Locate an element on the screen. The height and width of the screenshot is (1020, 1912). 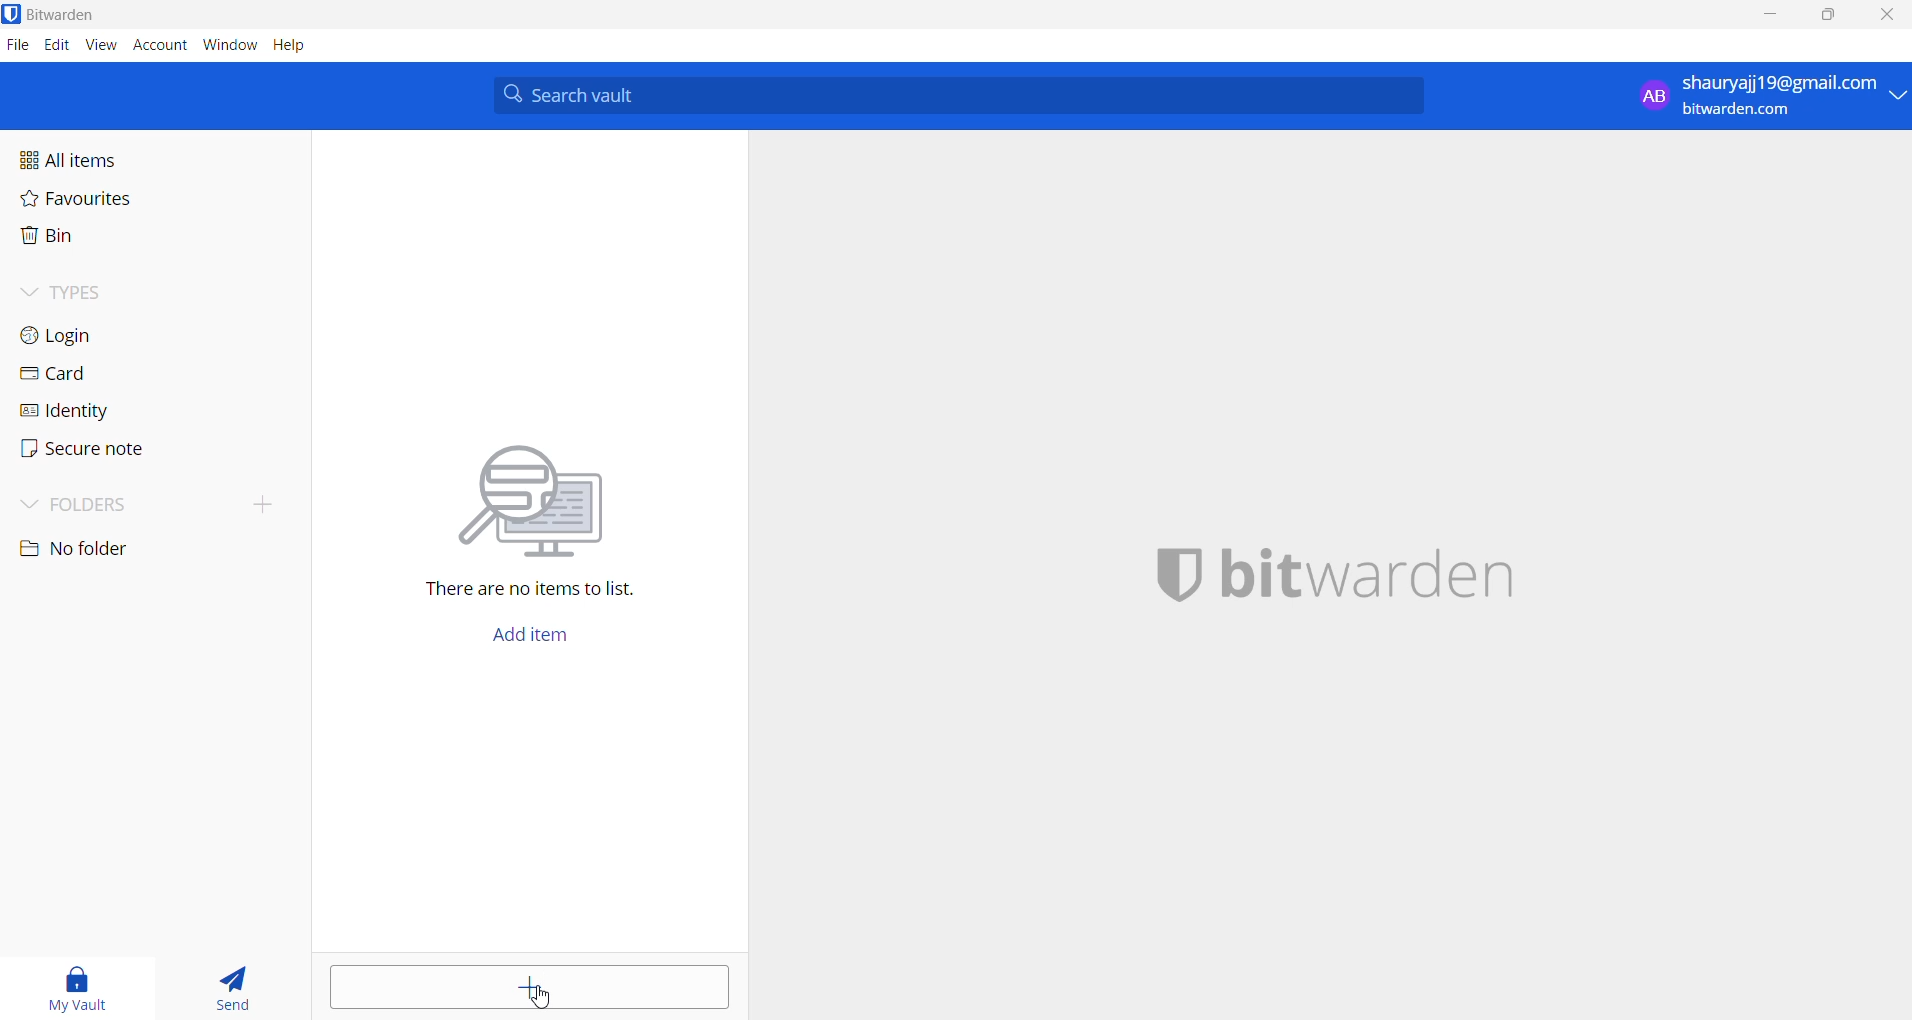
Types is located at coordinates (96, 290).